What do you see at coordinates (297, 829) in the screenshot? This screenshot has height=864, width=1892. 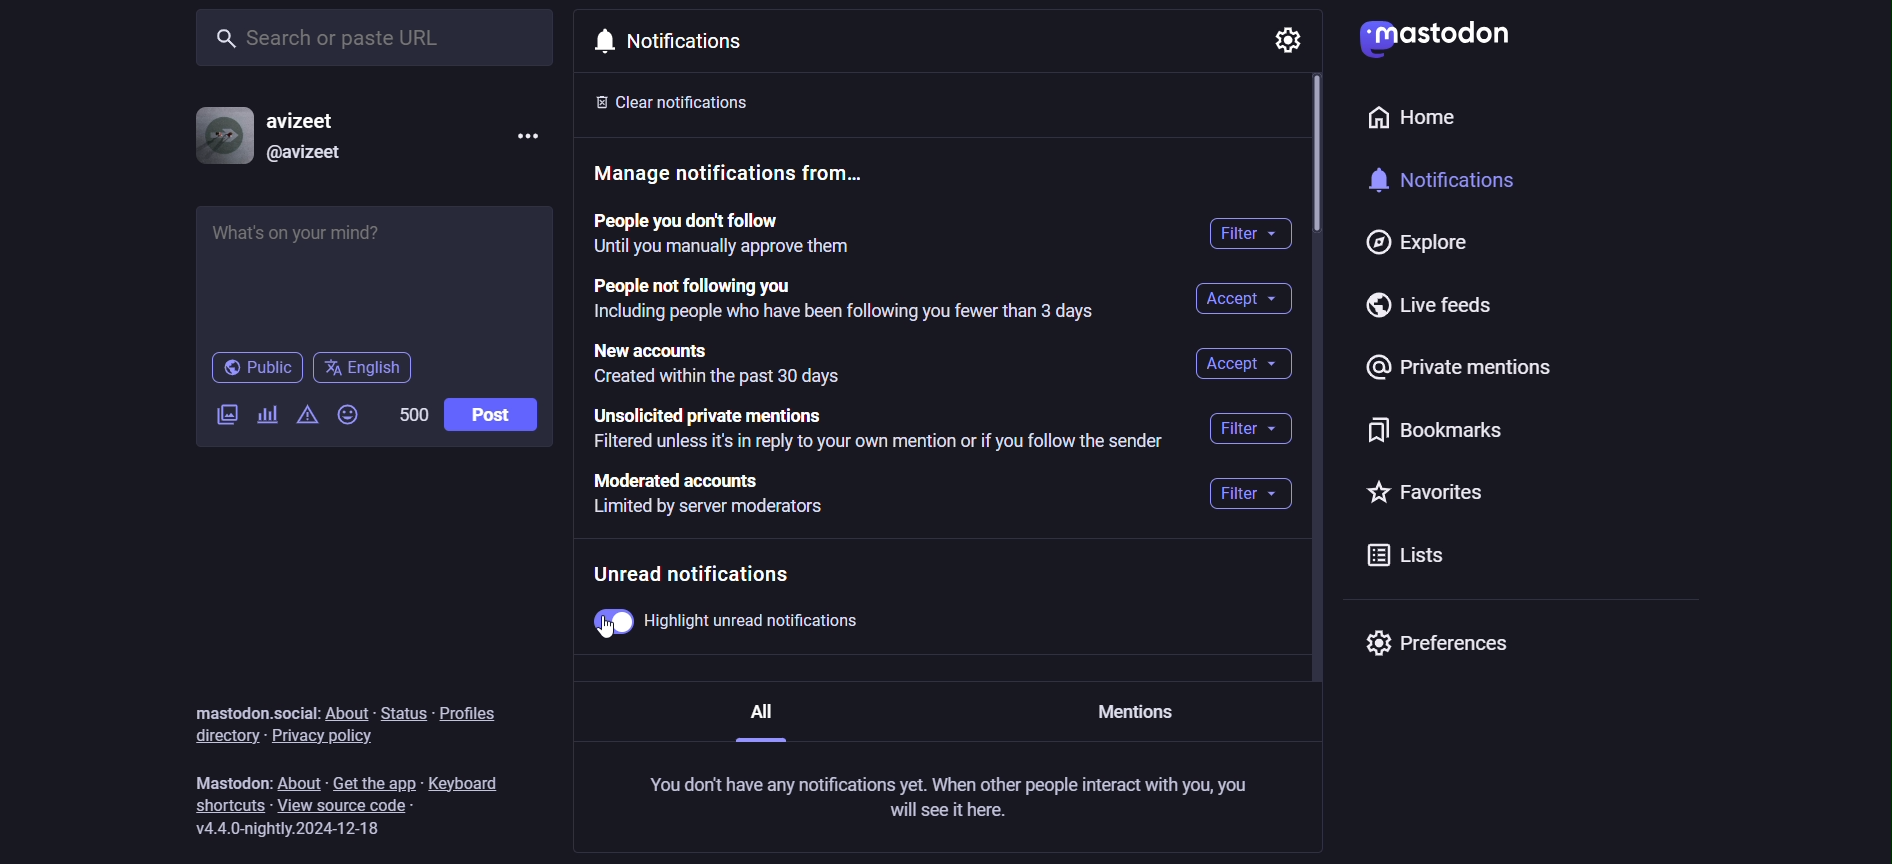 I see `version` at bounding box center [297, 829].